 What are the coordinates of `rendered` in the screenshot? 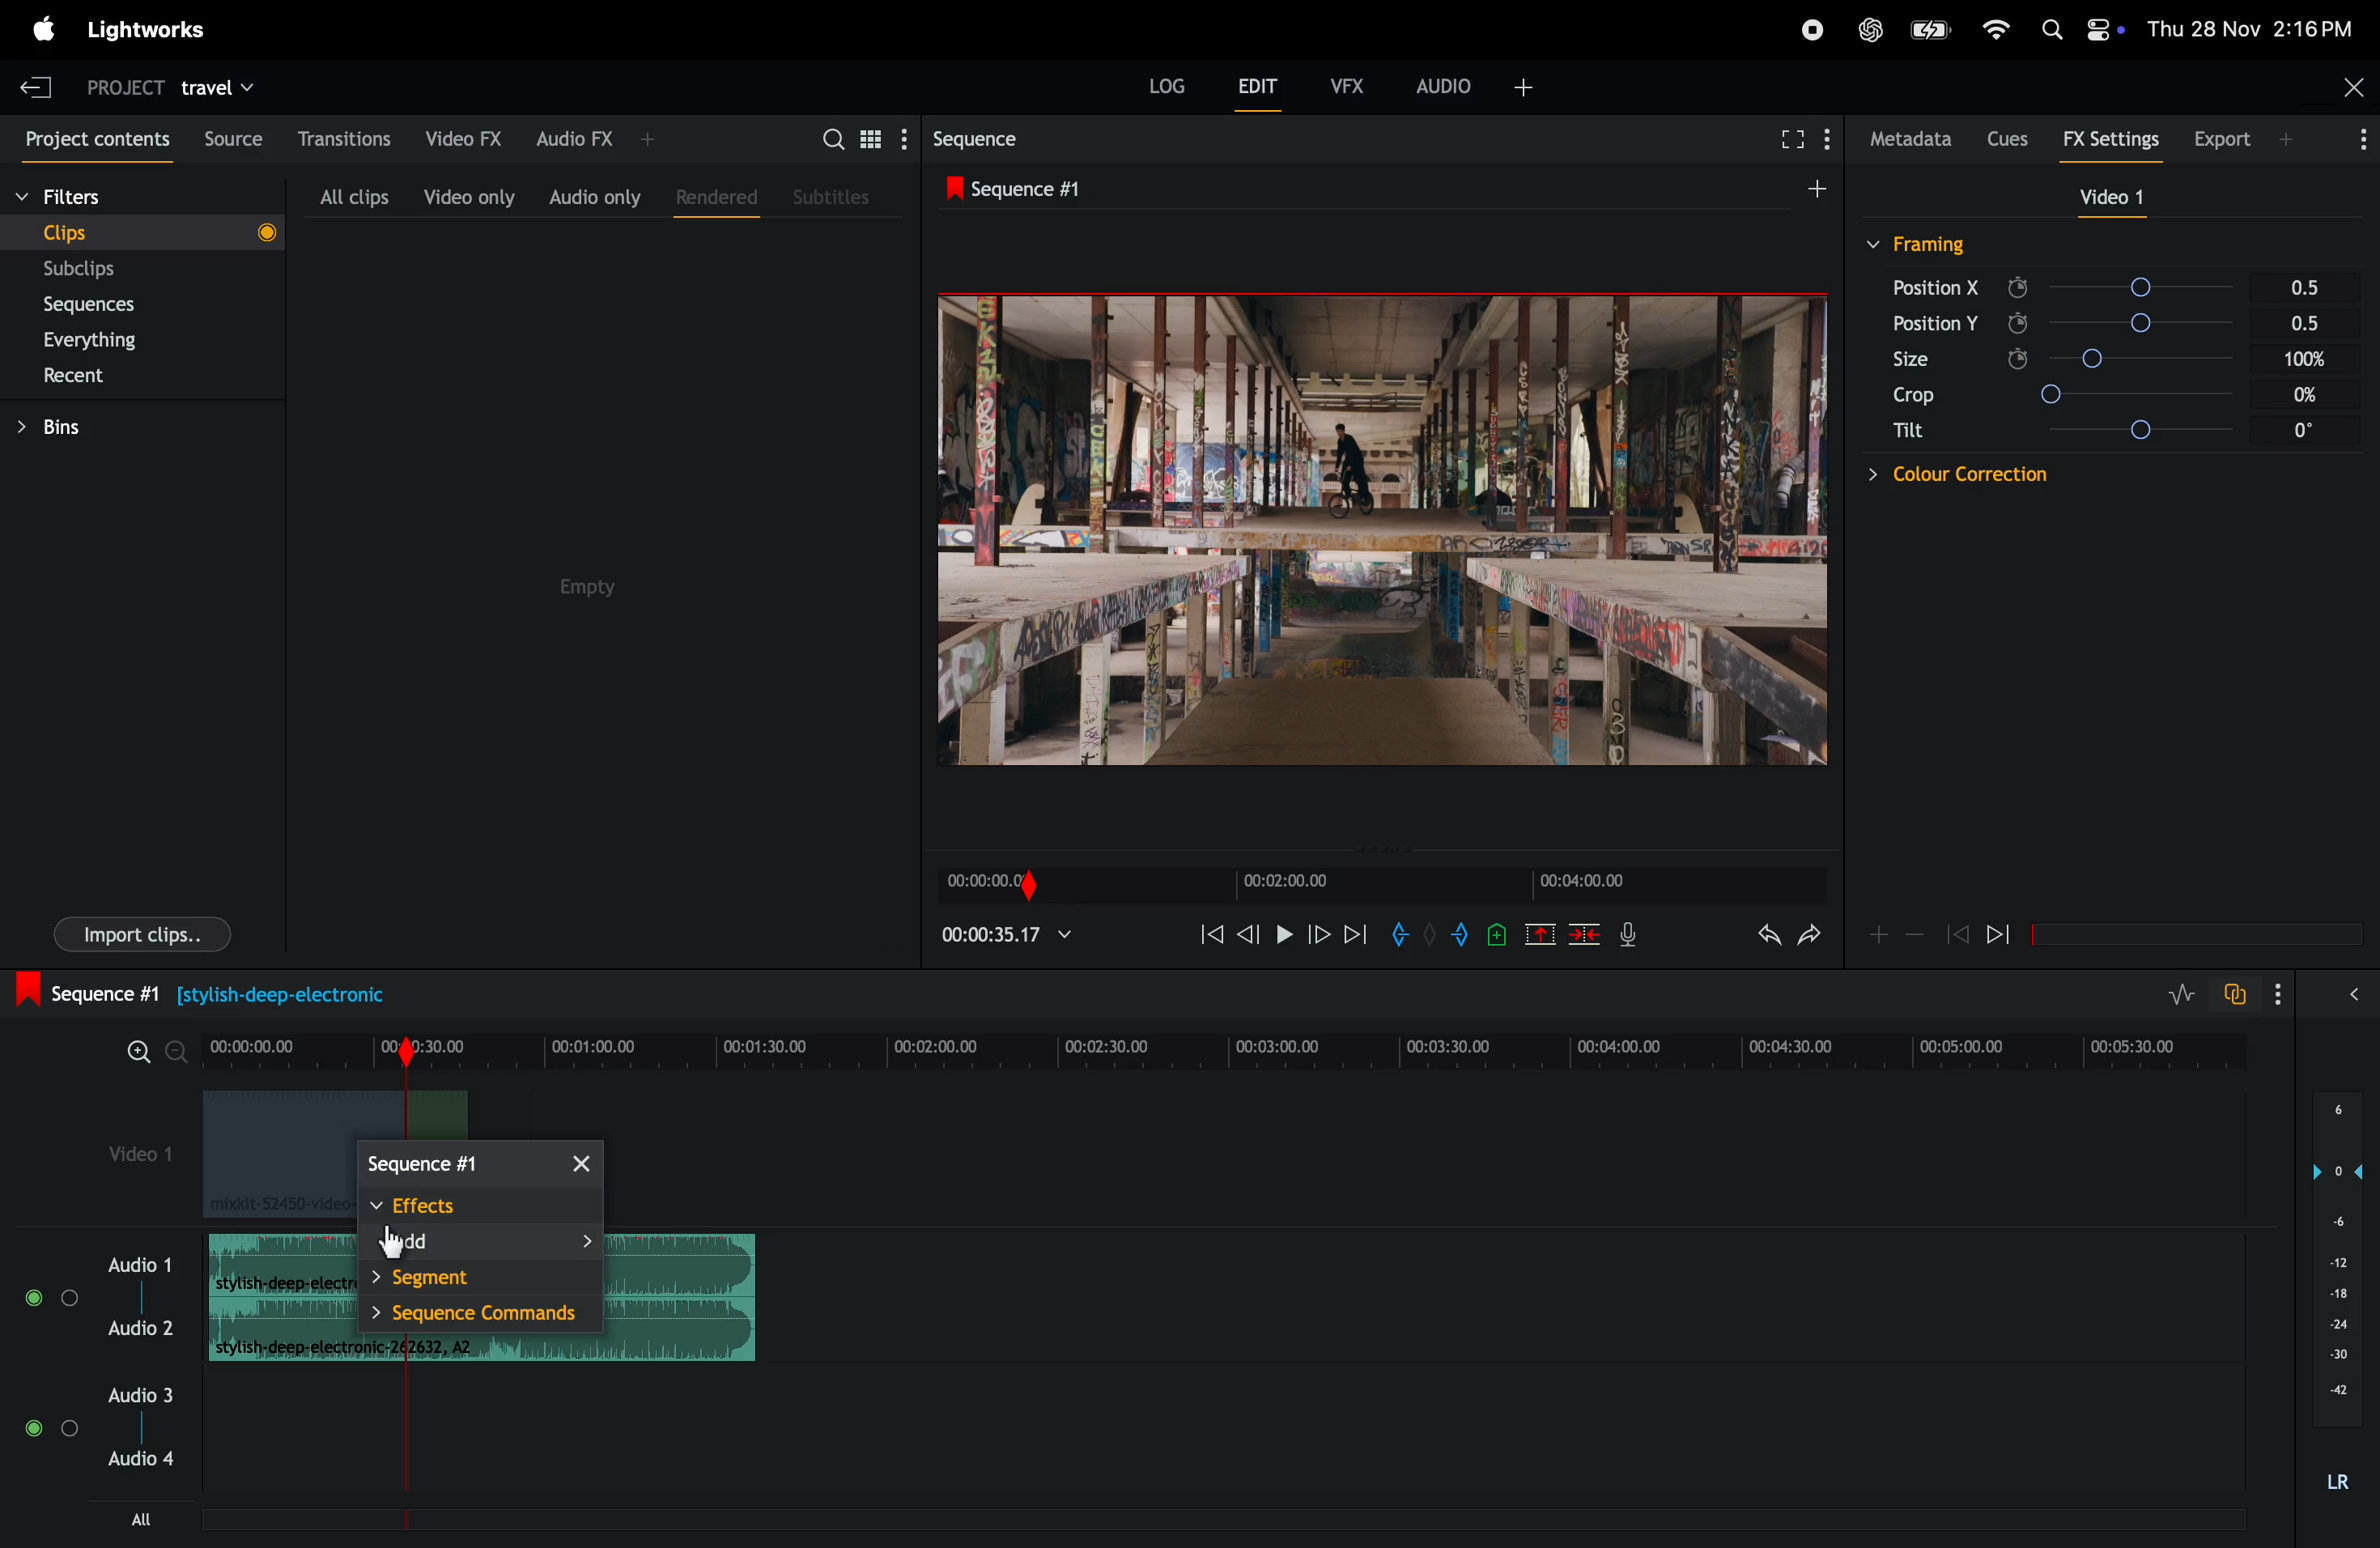 It's located at (710, 193).